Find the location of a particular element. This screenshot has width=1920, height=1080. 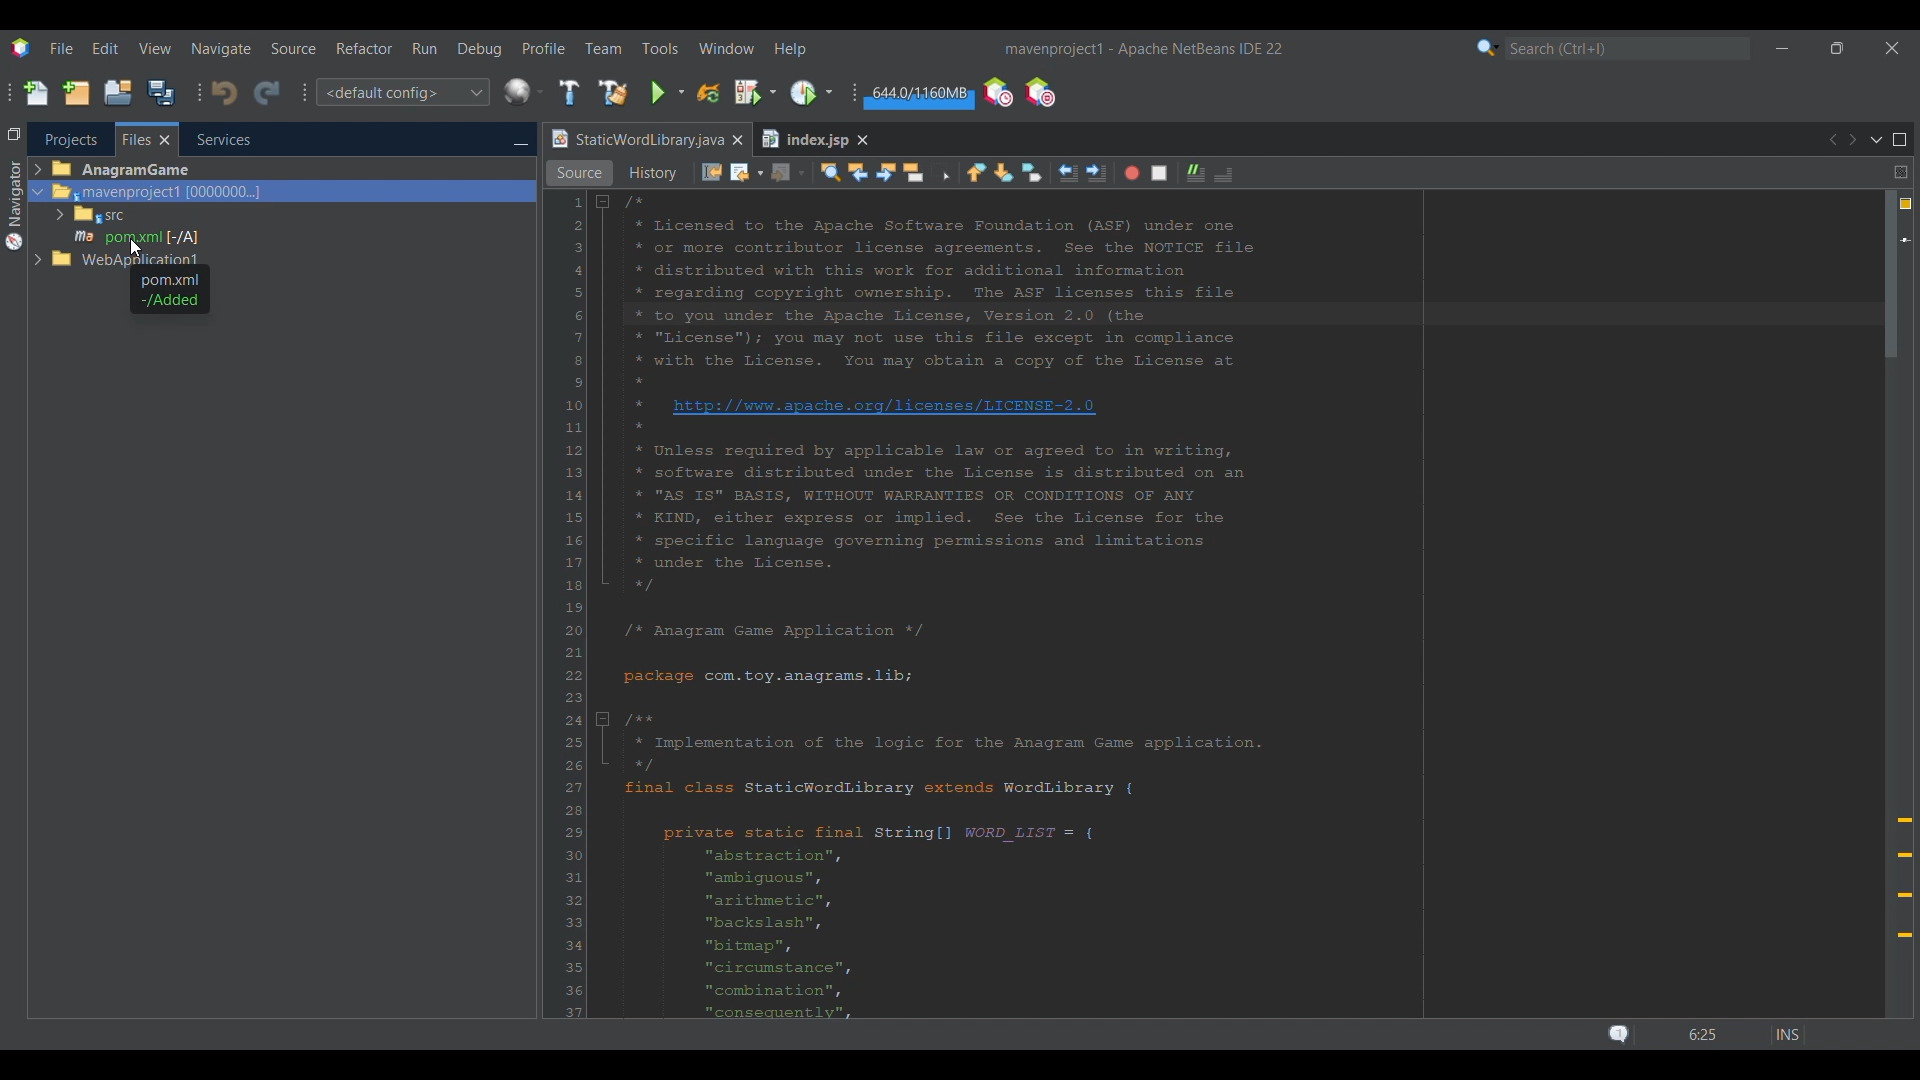

Profile the IDE is located at coordinates (998, 93).